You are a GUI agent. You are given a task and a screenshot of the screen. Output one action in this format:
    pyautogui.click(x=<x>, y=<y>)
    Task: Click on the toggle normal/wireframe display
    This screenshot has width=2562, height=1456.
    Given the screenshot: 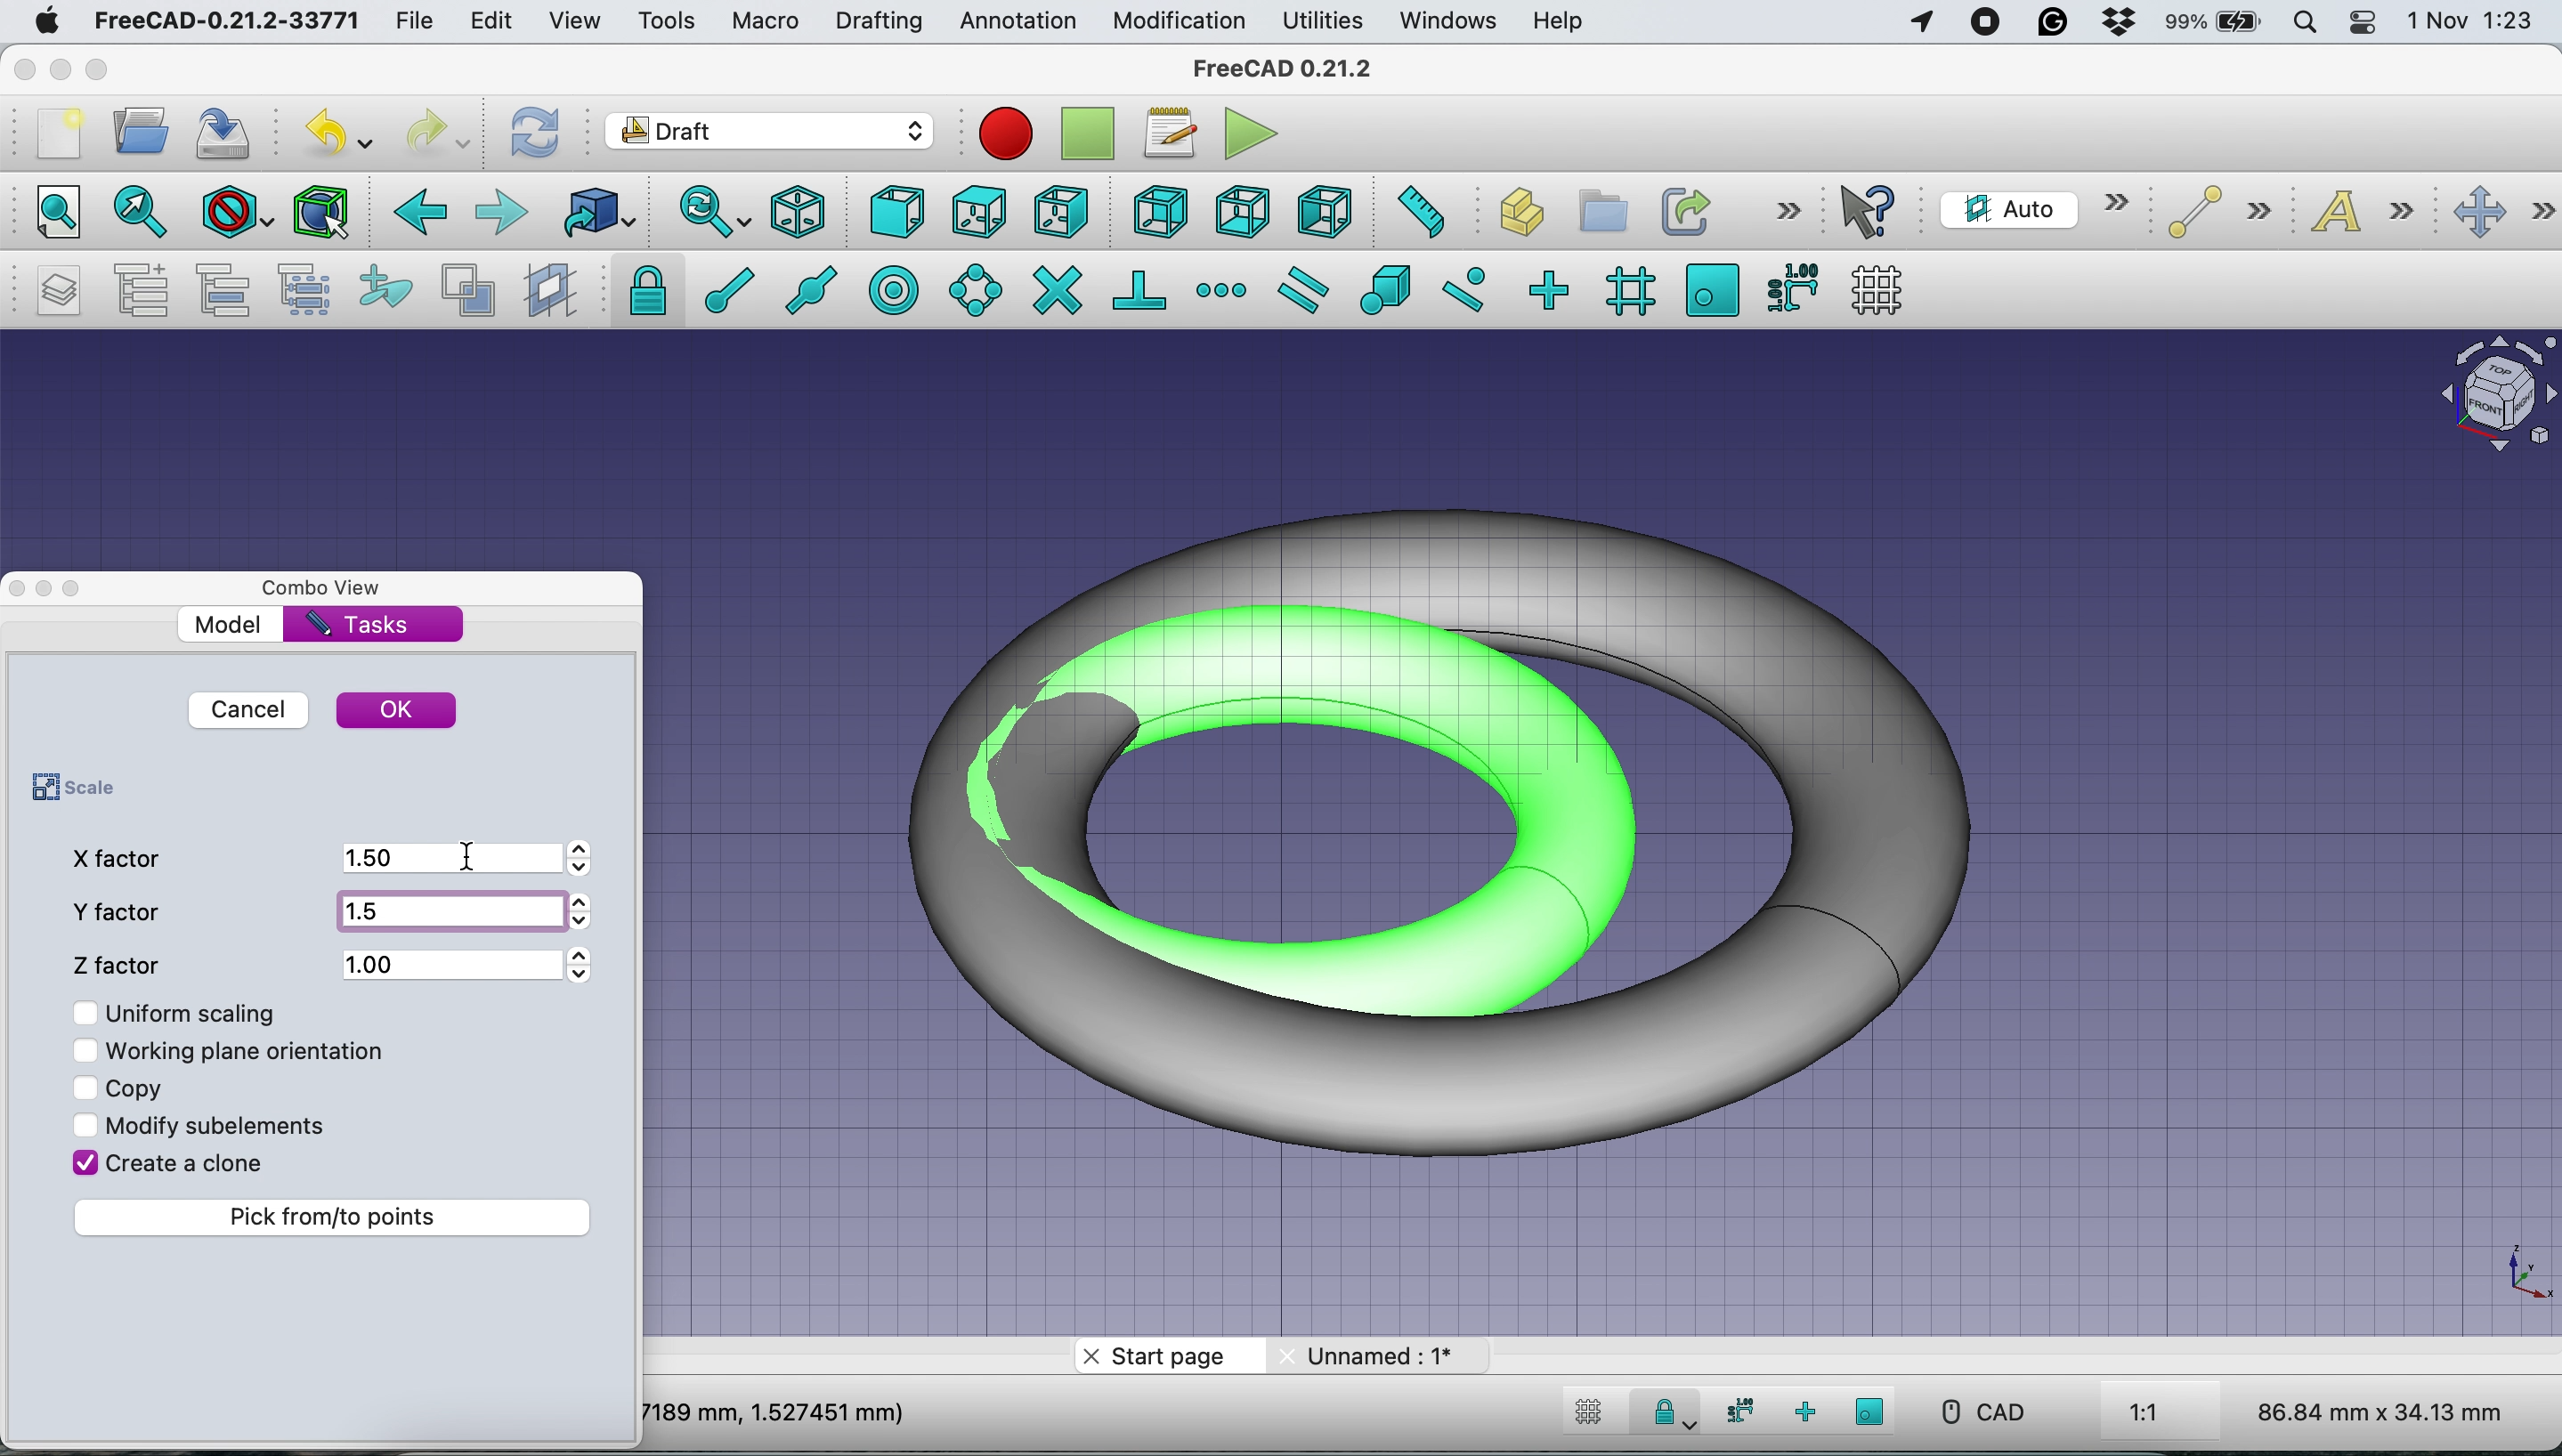 What is the action you would take?
    pyautogui.click(x=467, y=291)
    